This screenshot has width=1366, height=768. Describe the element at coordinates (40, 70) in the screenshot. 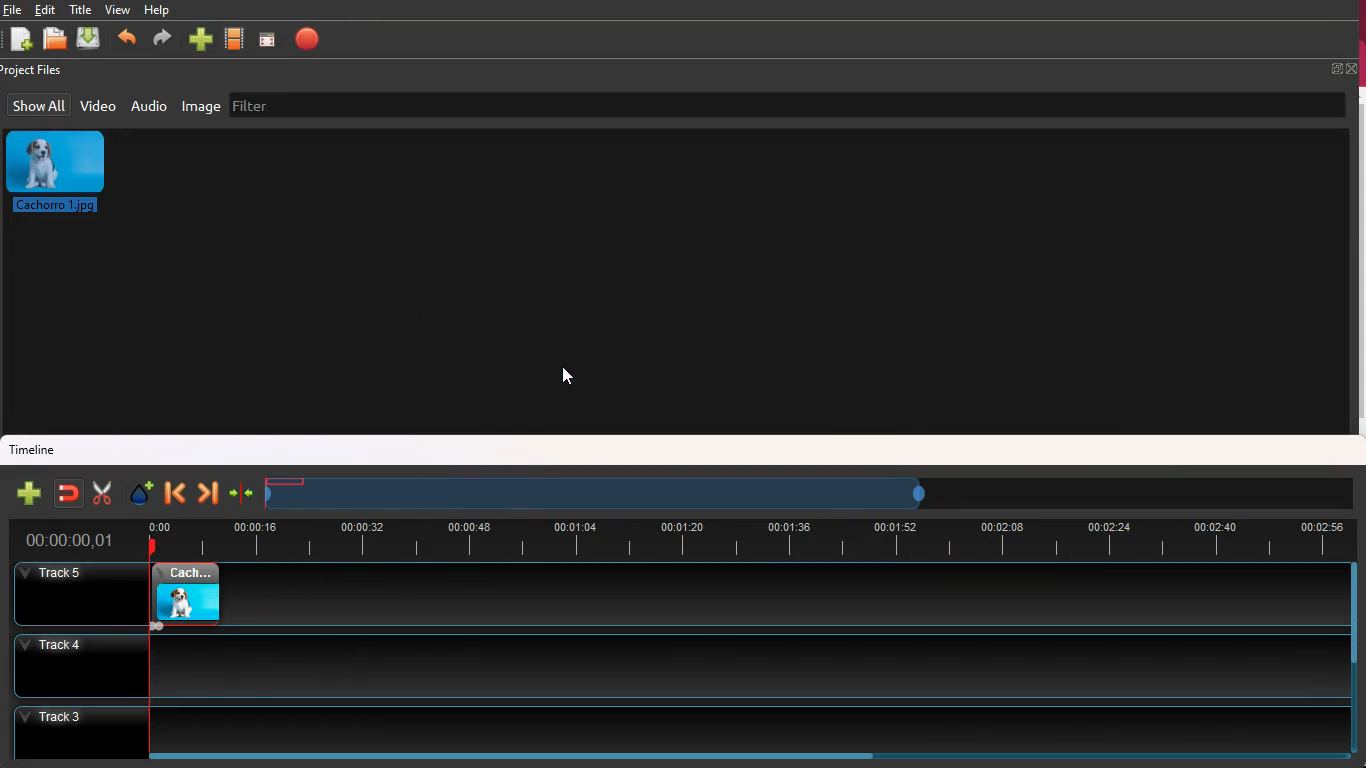

I see `project files` at that location.